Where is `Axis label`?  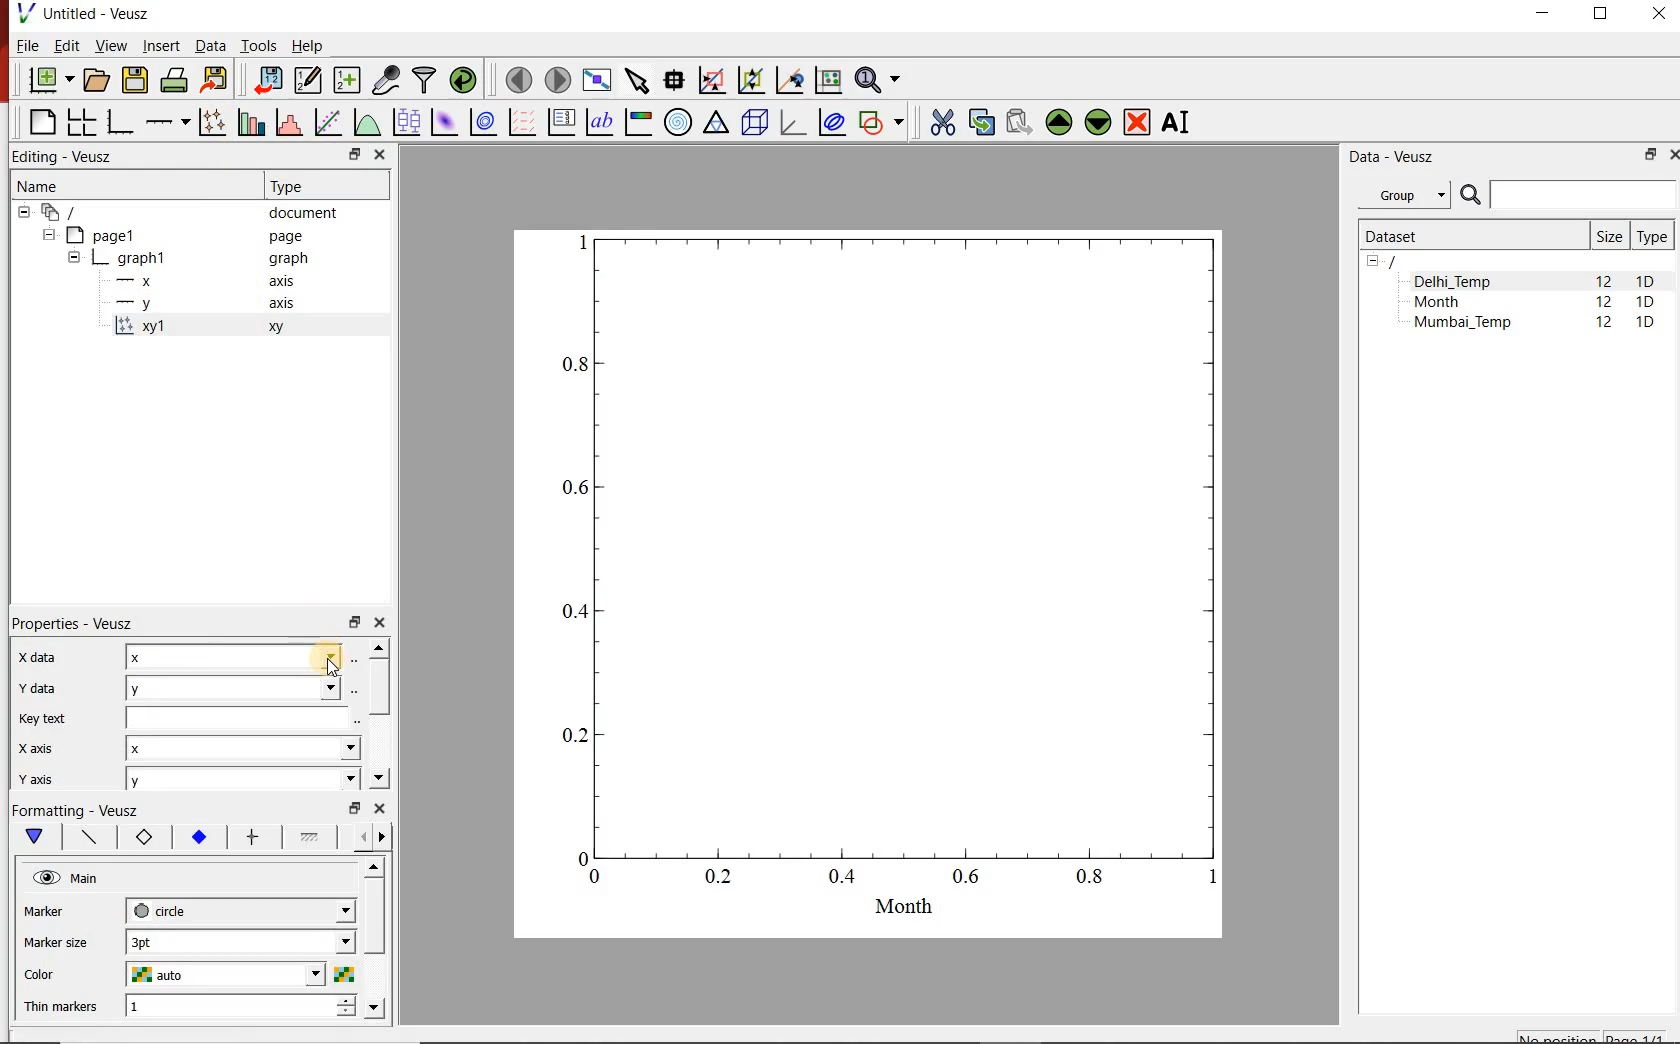 Axis label is located at coordinates (140, 837).